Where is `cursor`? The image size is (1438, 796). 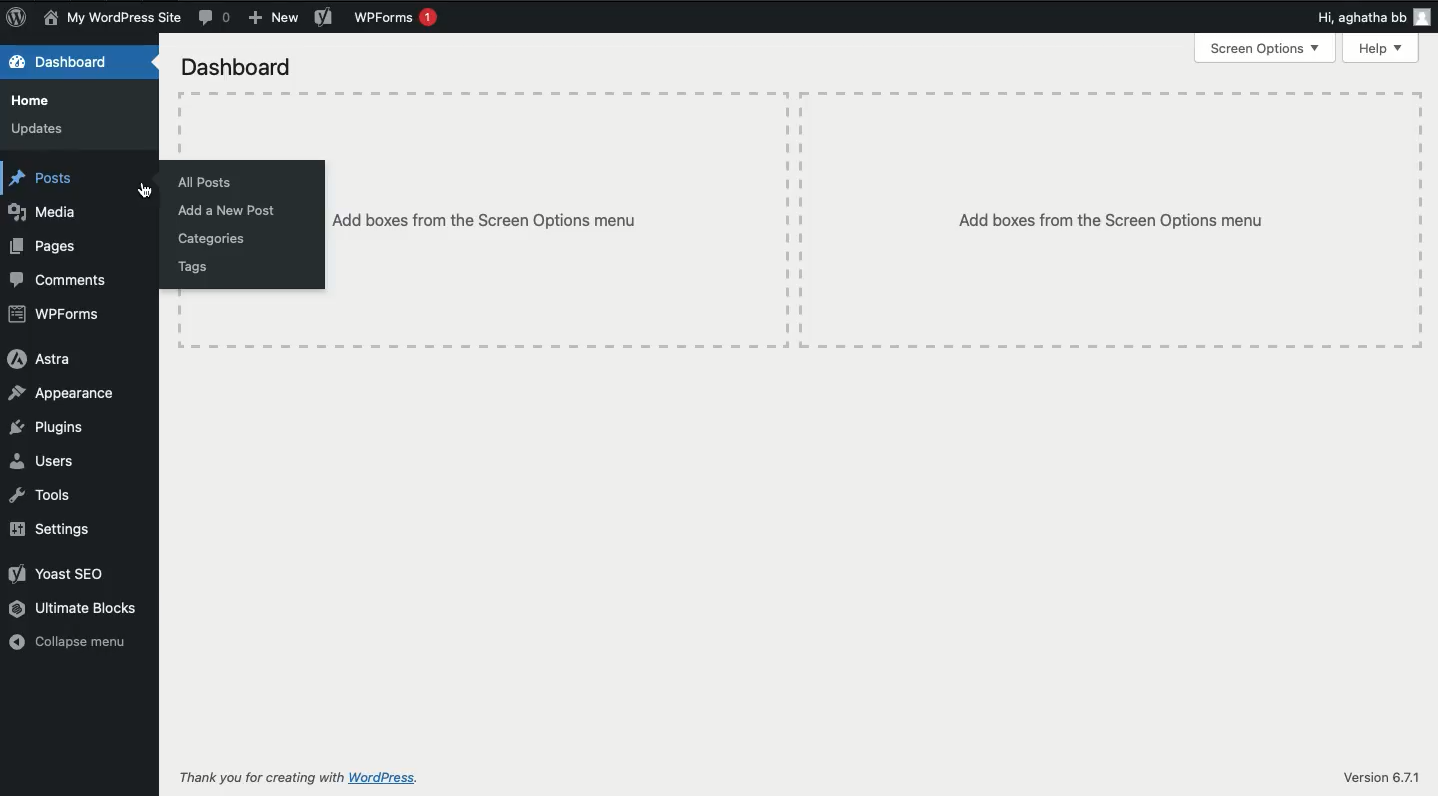
cursor is located at coordinates (143, 189).